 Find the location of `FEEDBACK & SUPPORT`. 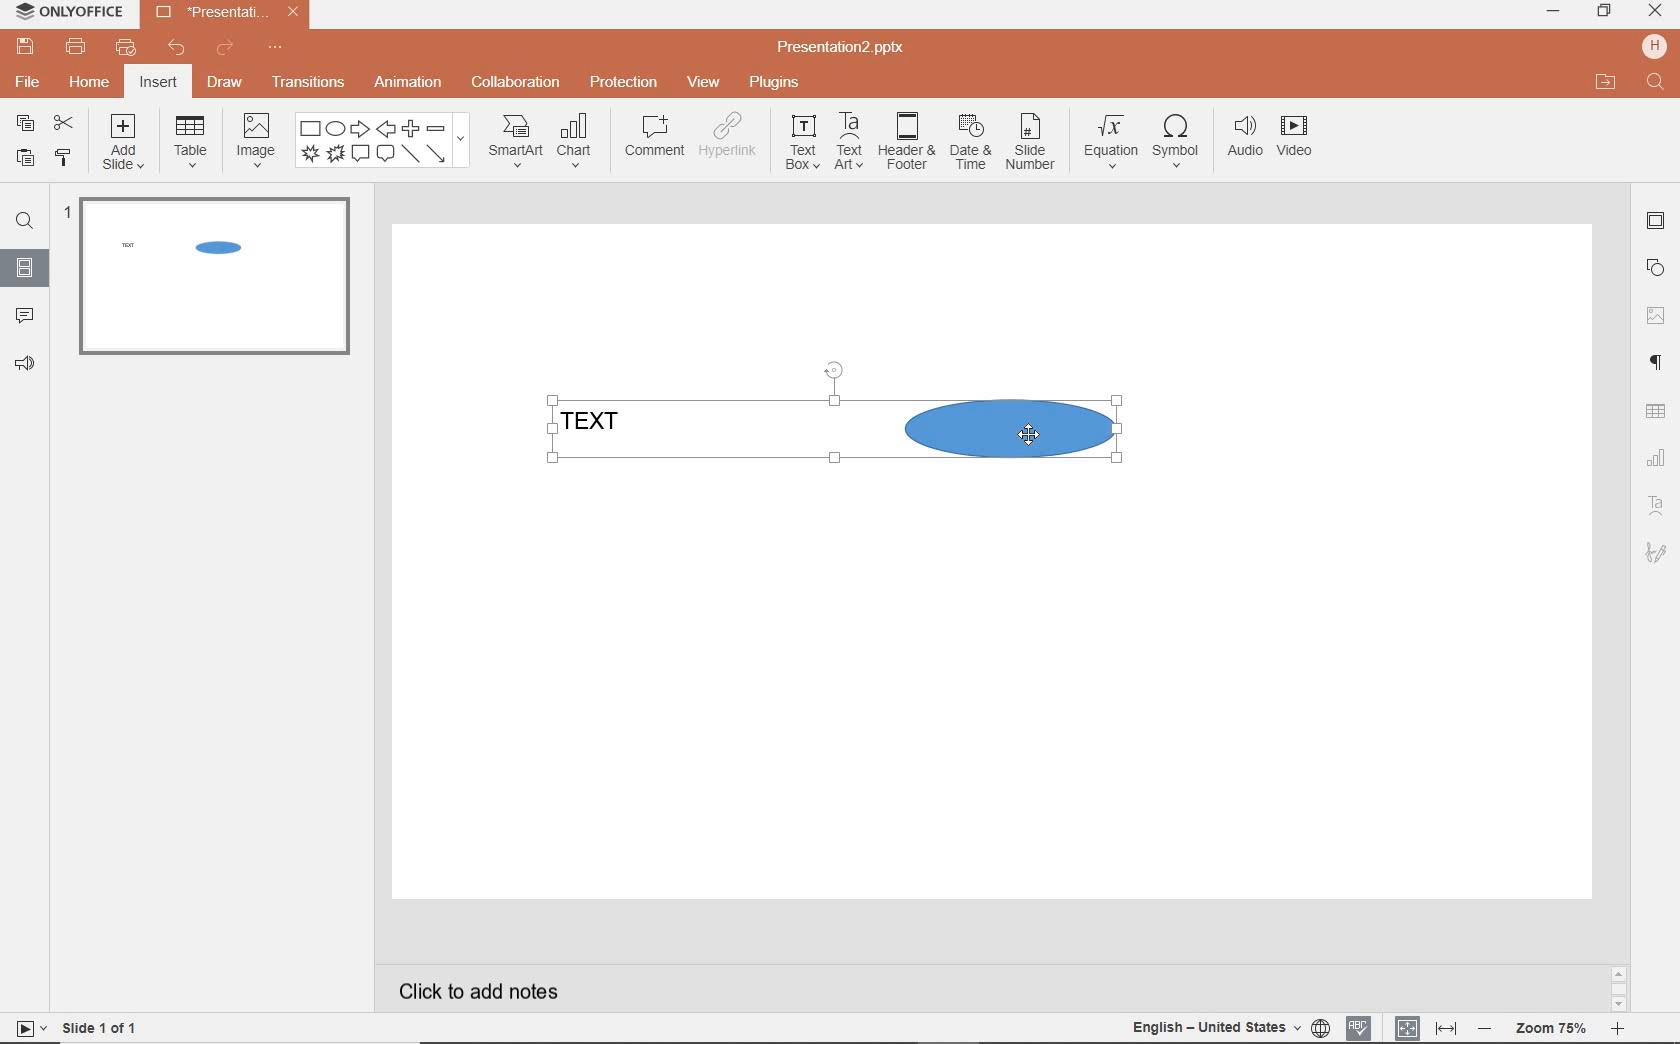

FEEDBACK & SUPPORT is located at coordinates (24, 363).